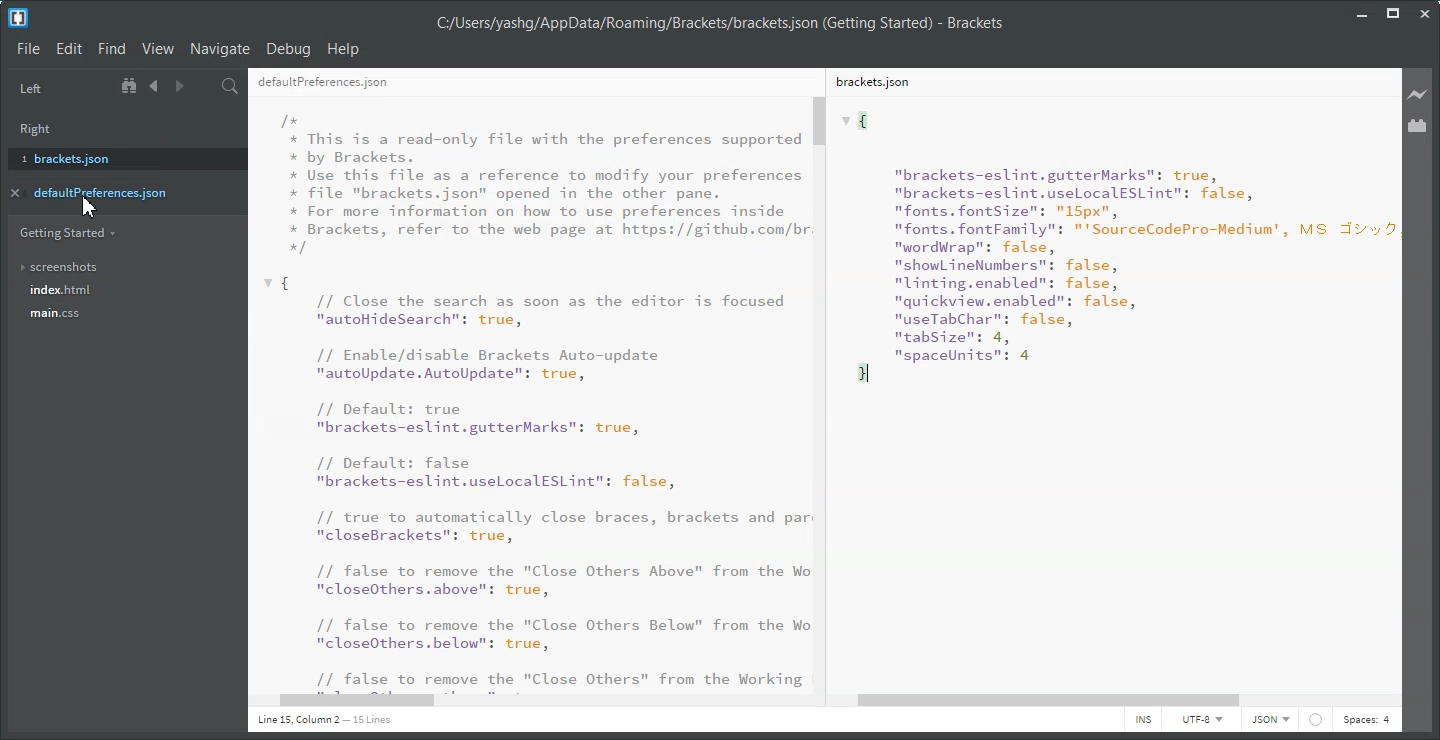  What do you see at coordinates (1393, 13) in the screenshot?
I see `Maximize` at bounding box center [1393, 13].